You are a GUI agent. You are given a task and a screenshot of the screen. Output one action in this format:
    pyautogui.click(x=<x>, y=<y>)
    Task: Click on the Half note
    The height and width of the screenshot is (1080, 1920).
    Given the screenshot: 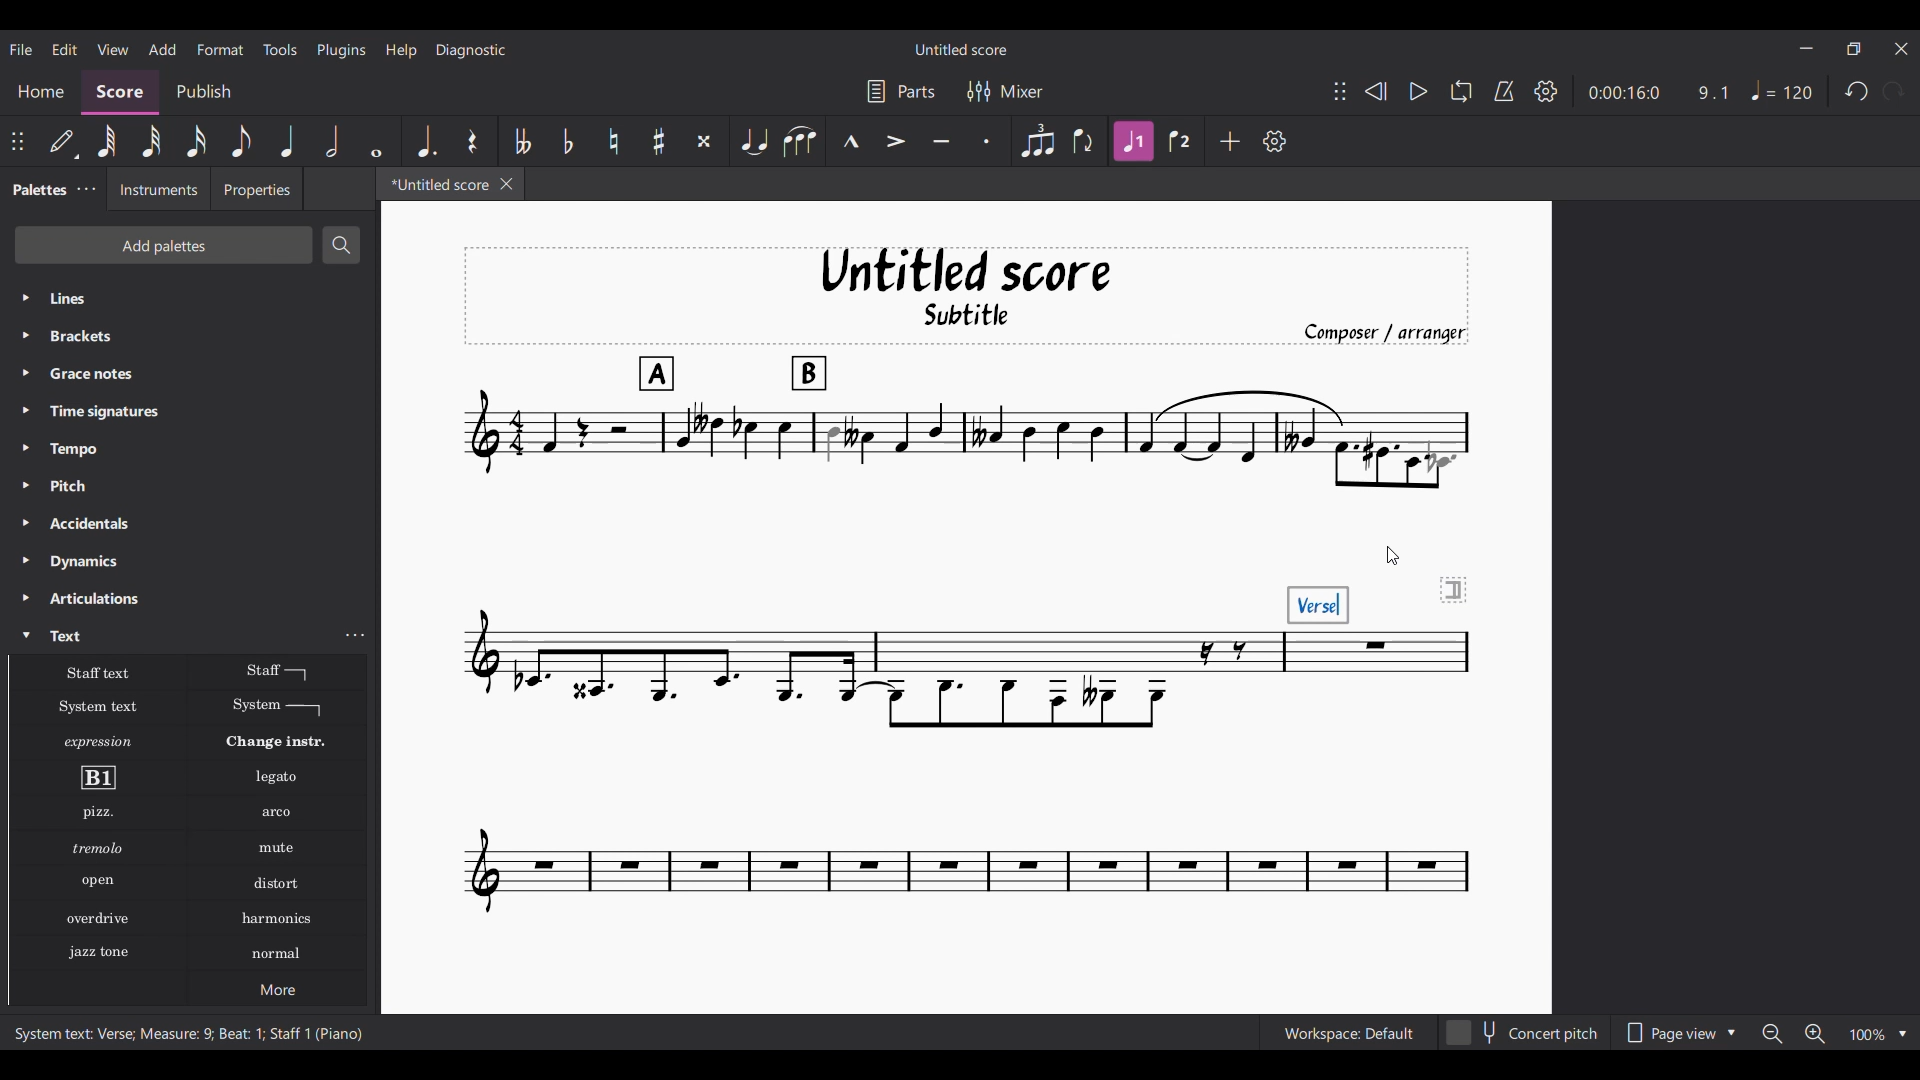 What is the action you would take?
    pyautogui.click(x=332, y=140)
    